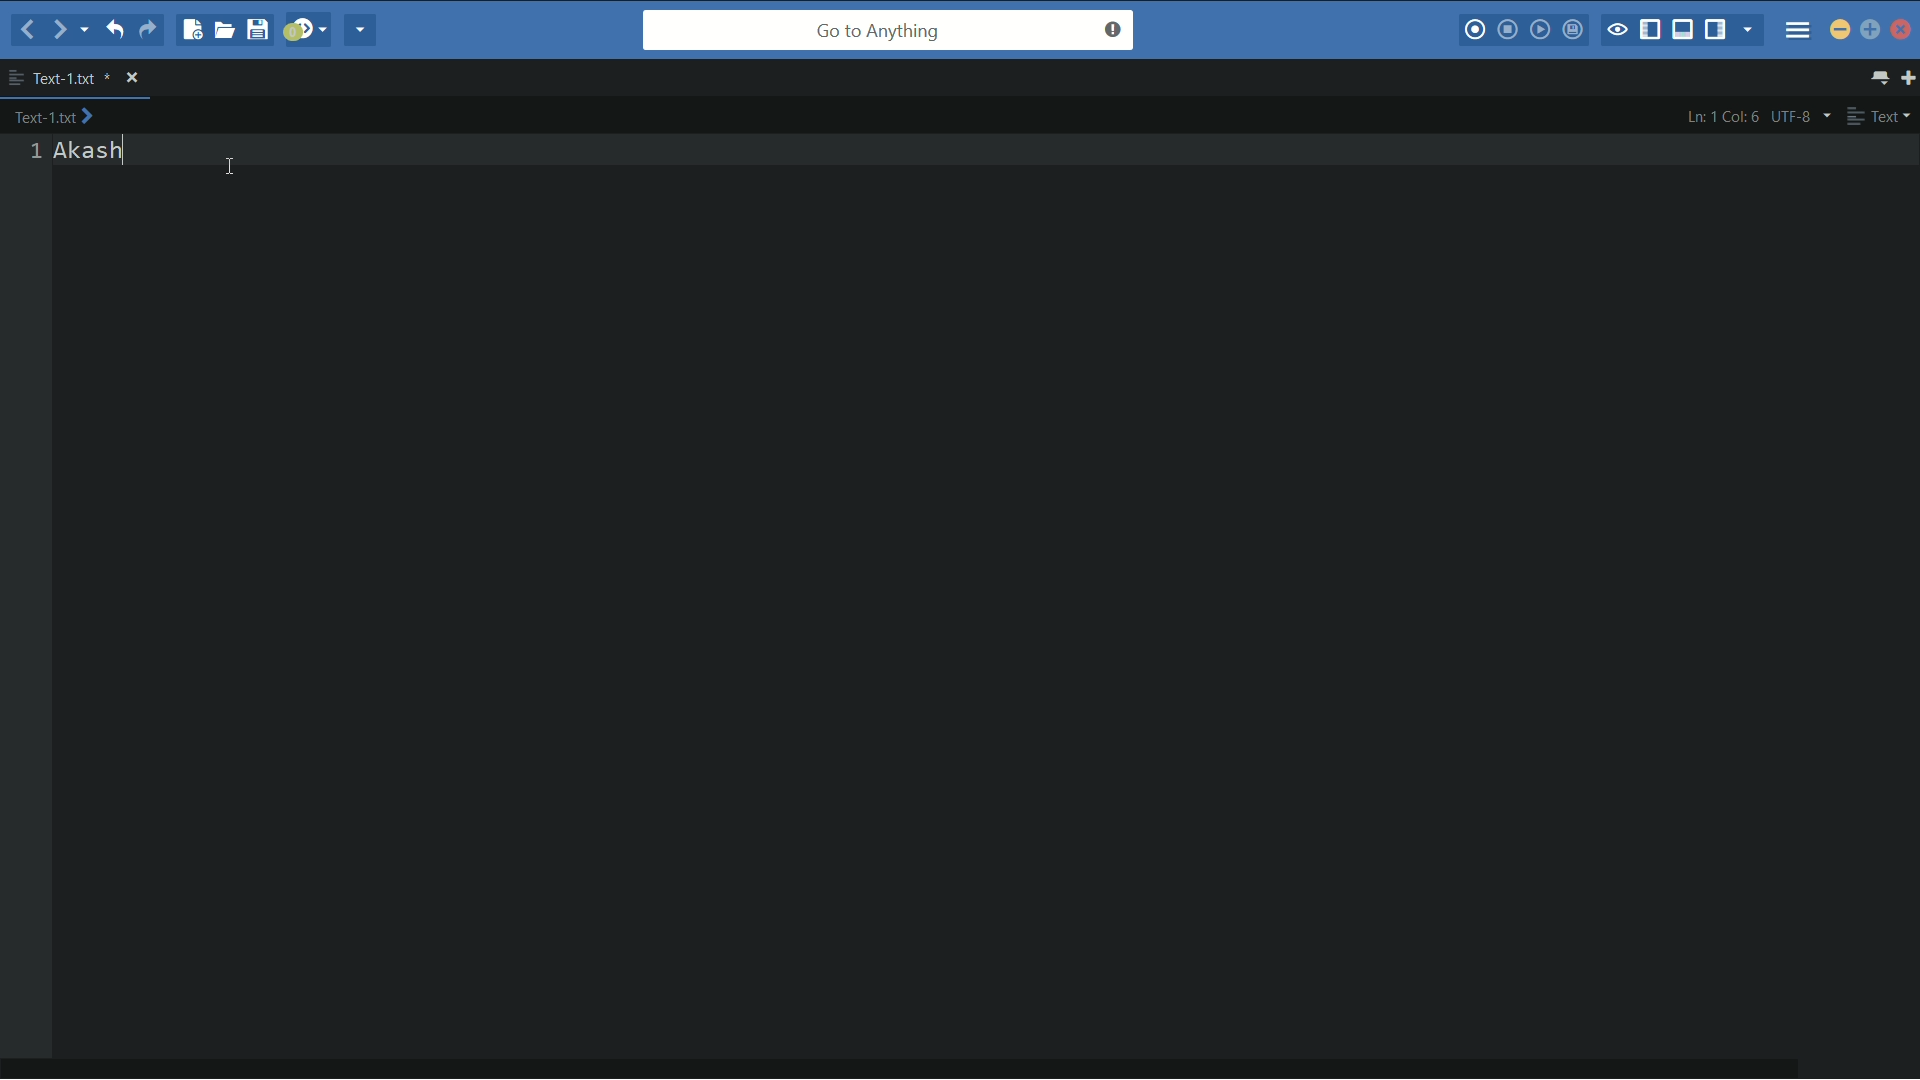  I want to click on save file, so click(257, 29).